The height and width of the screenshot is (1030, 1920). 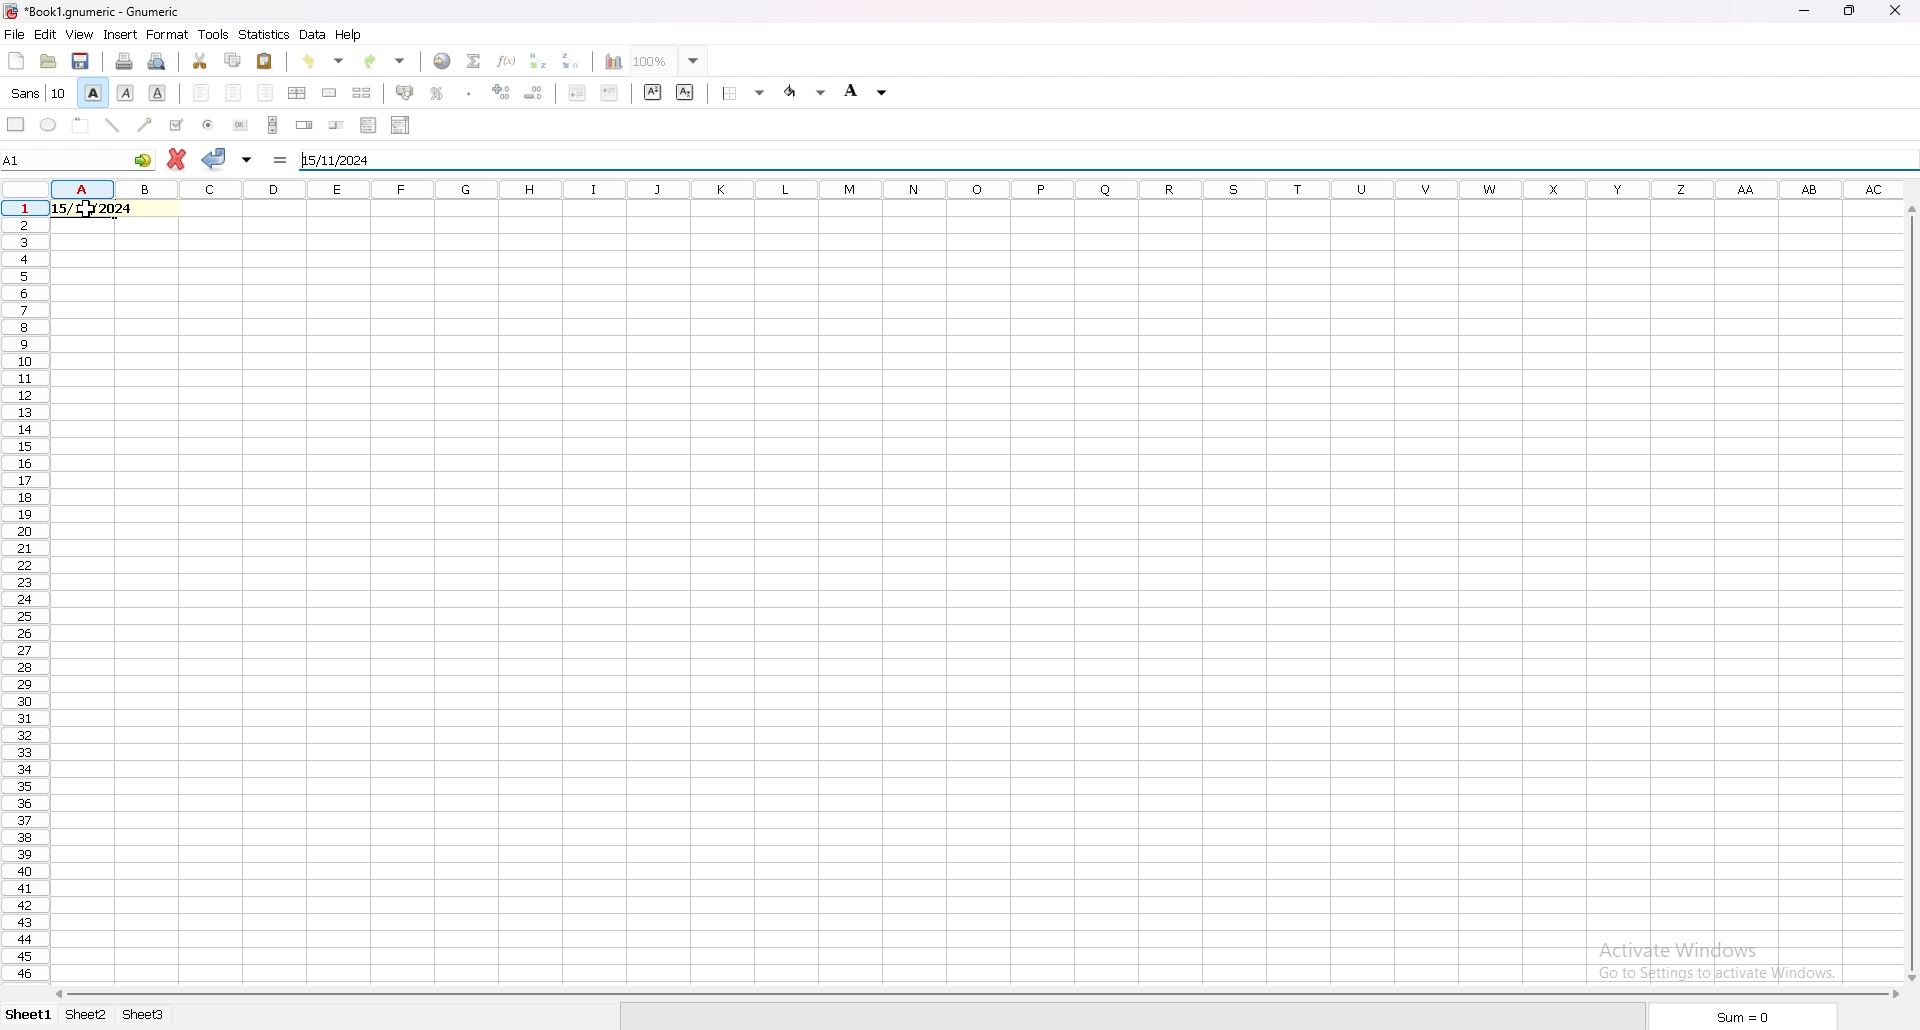 I want to click on align right, so click(x=265, y=93).